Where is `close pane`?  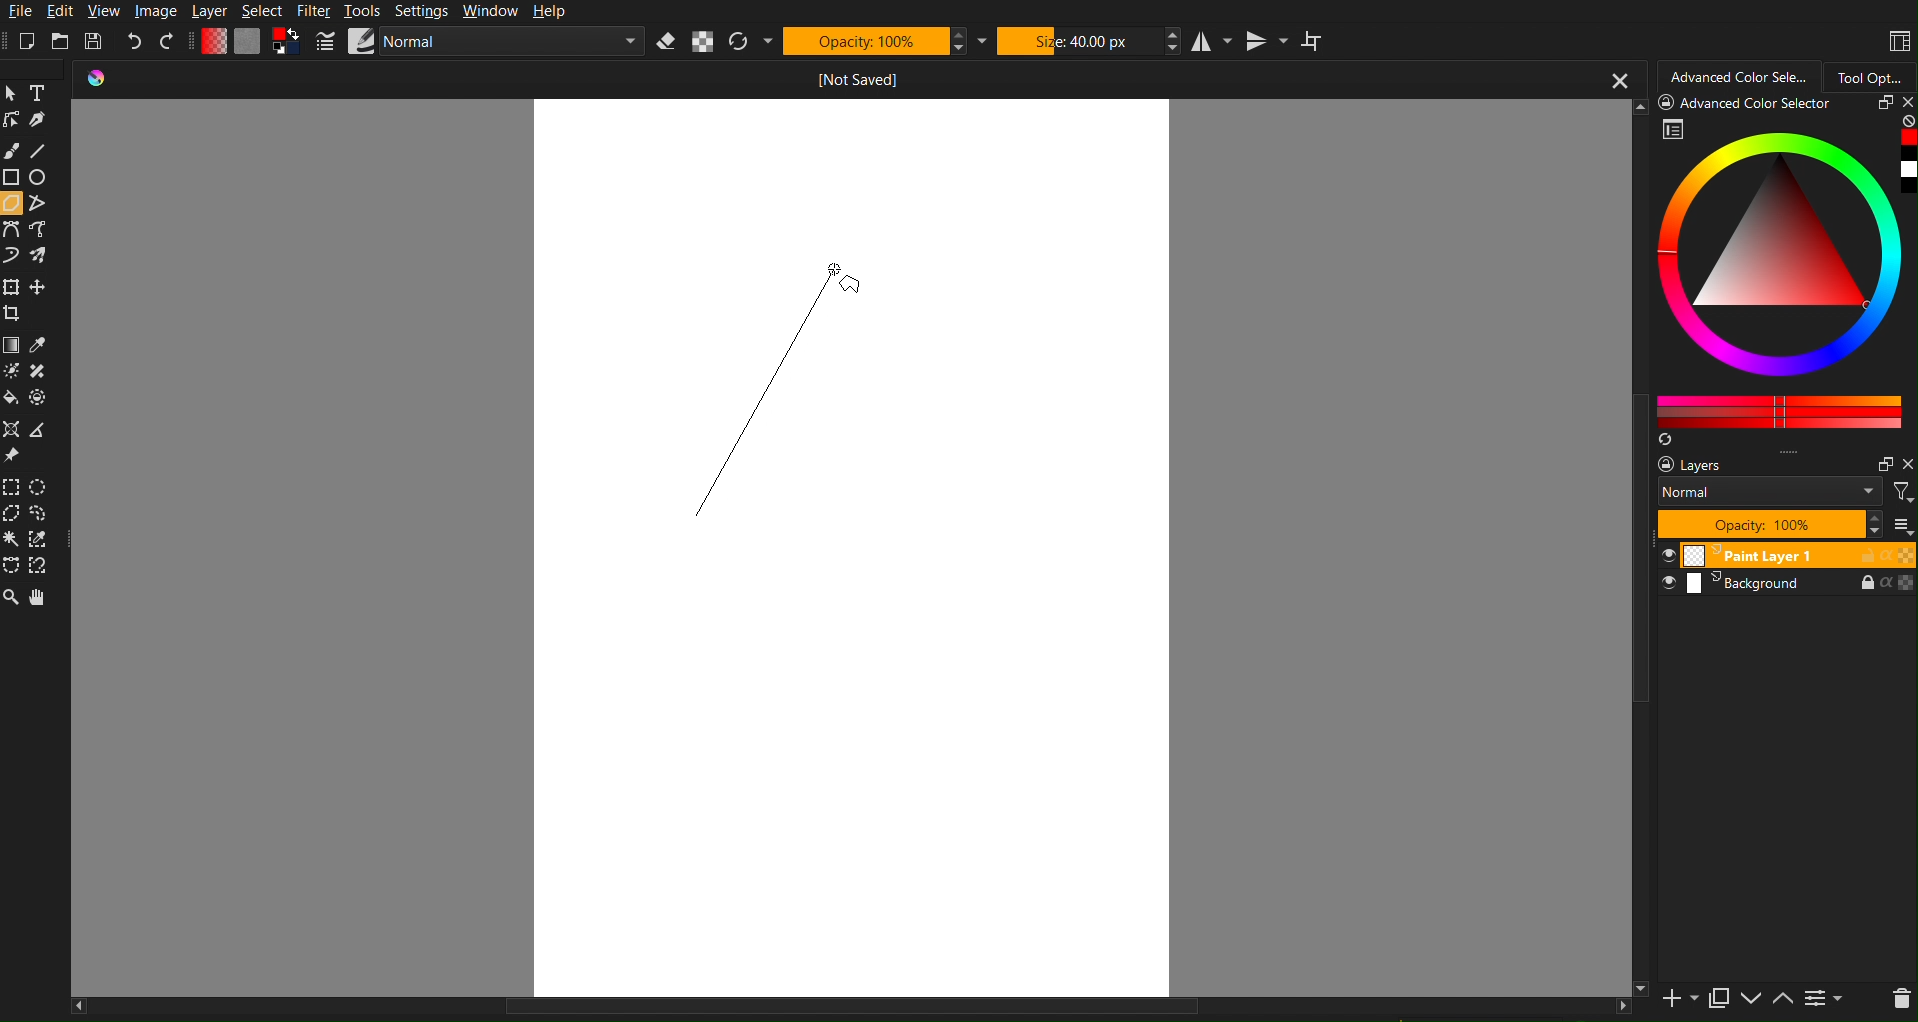 close pane is located at coordinates (1906, 464).